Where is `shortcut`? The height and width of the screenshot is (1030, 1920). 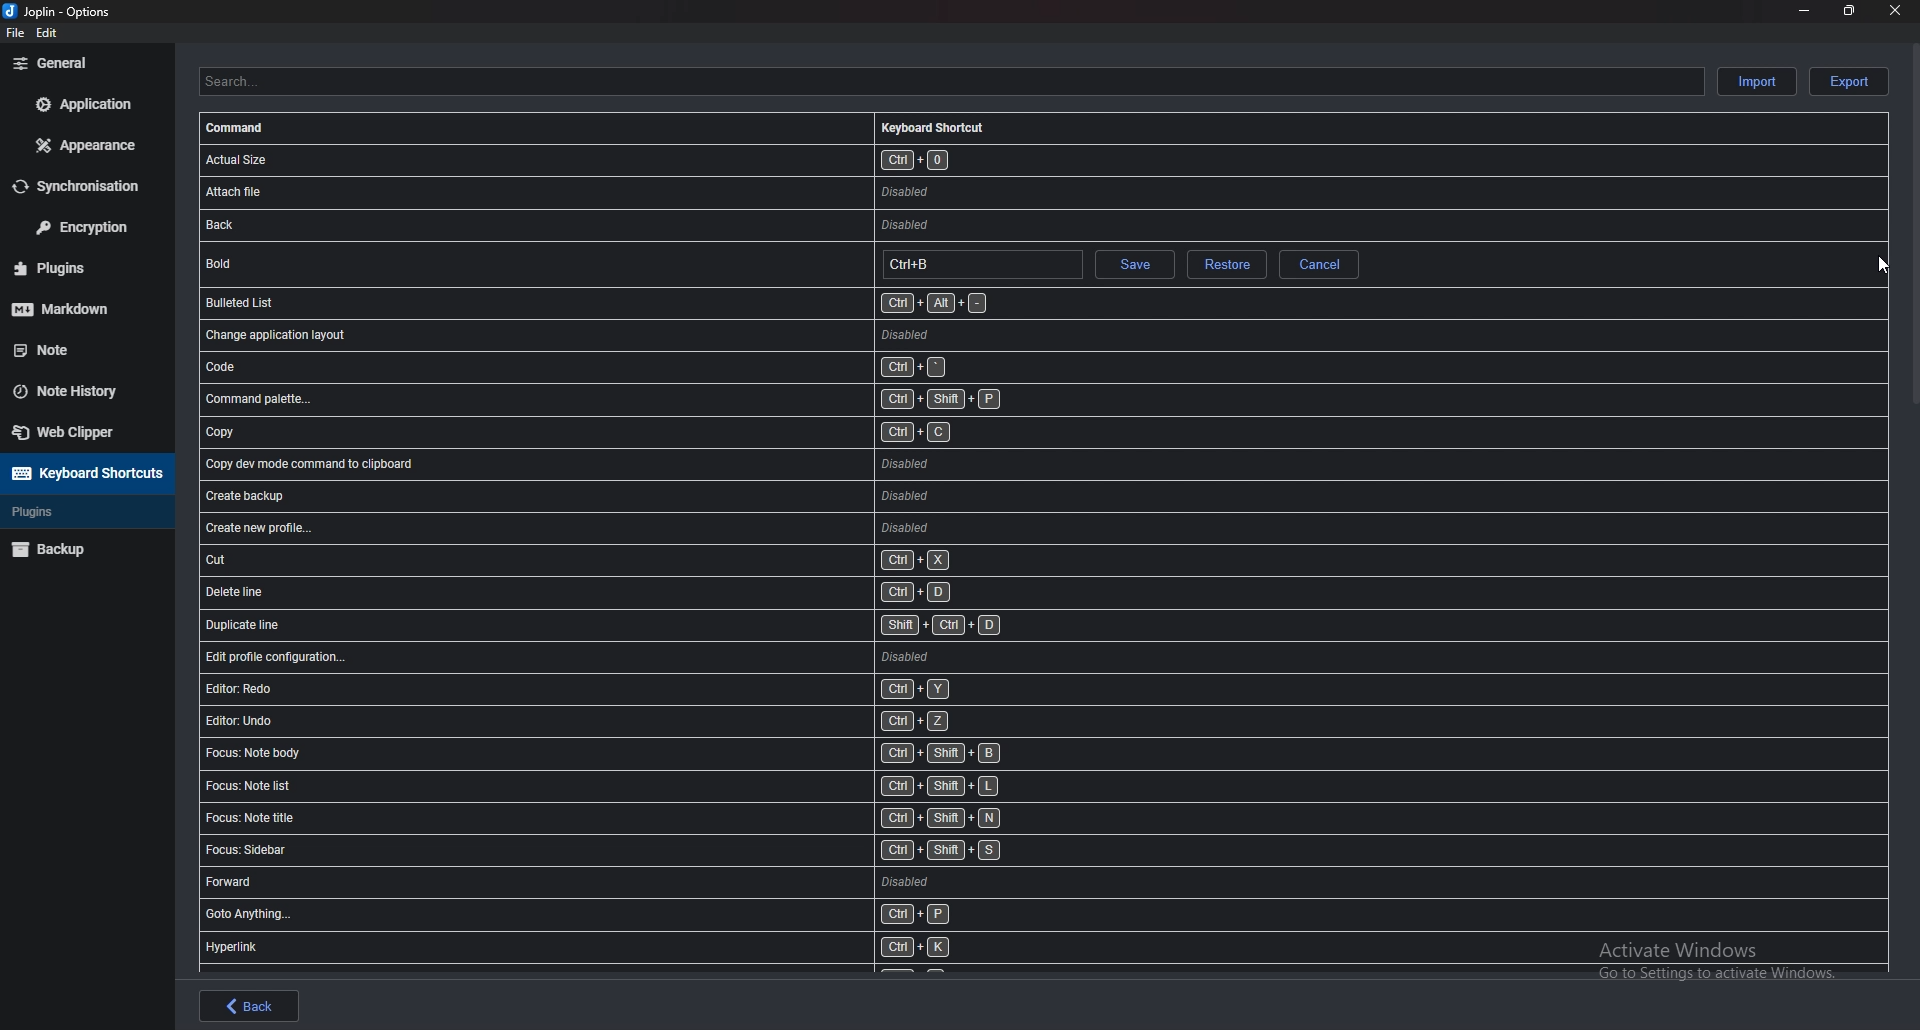 shortcut is located at coordinates (600, 226).